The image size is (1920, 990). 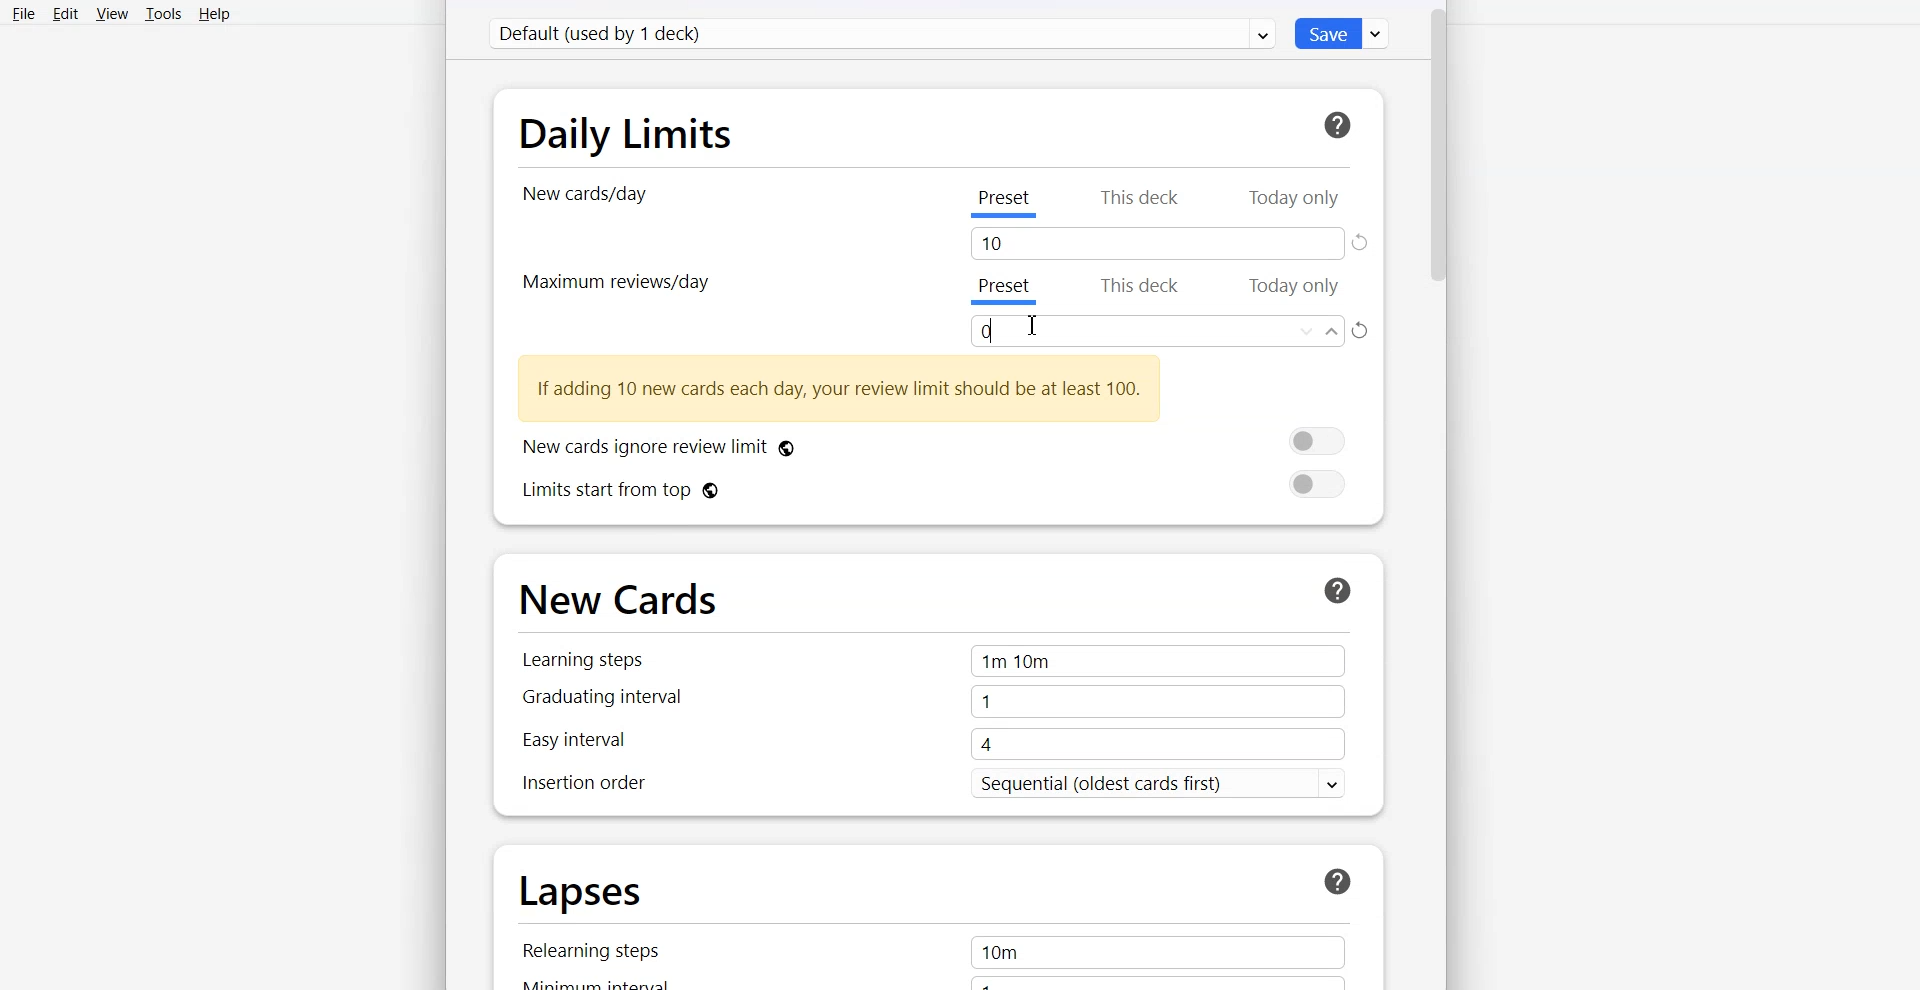 I want to click on New card/day, so click(x=590, y=195).